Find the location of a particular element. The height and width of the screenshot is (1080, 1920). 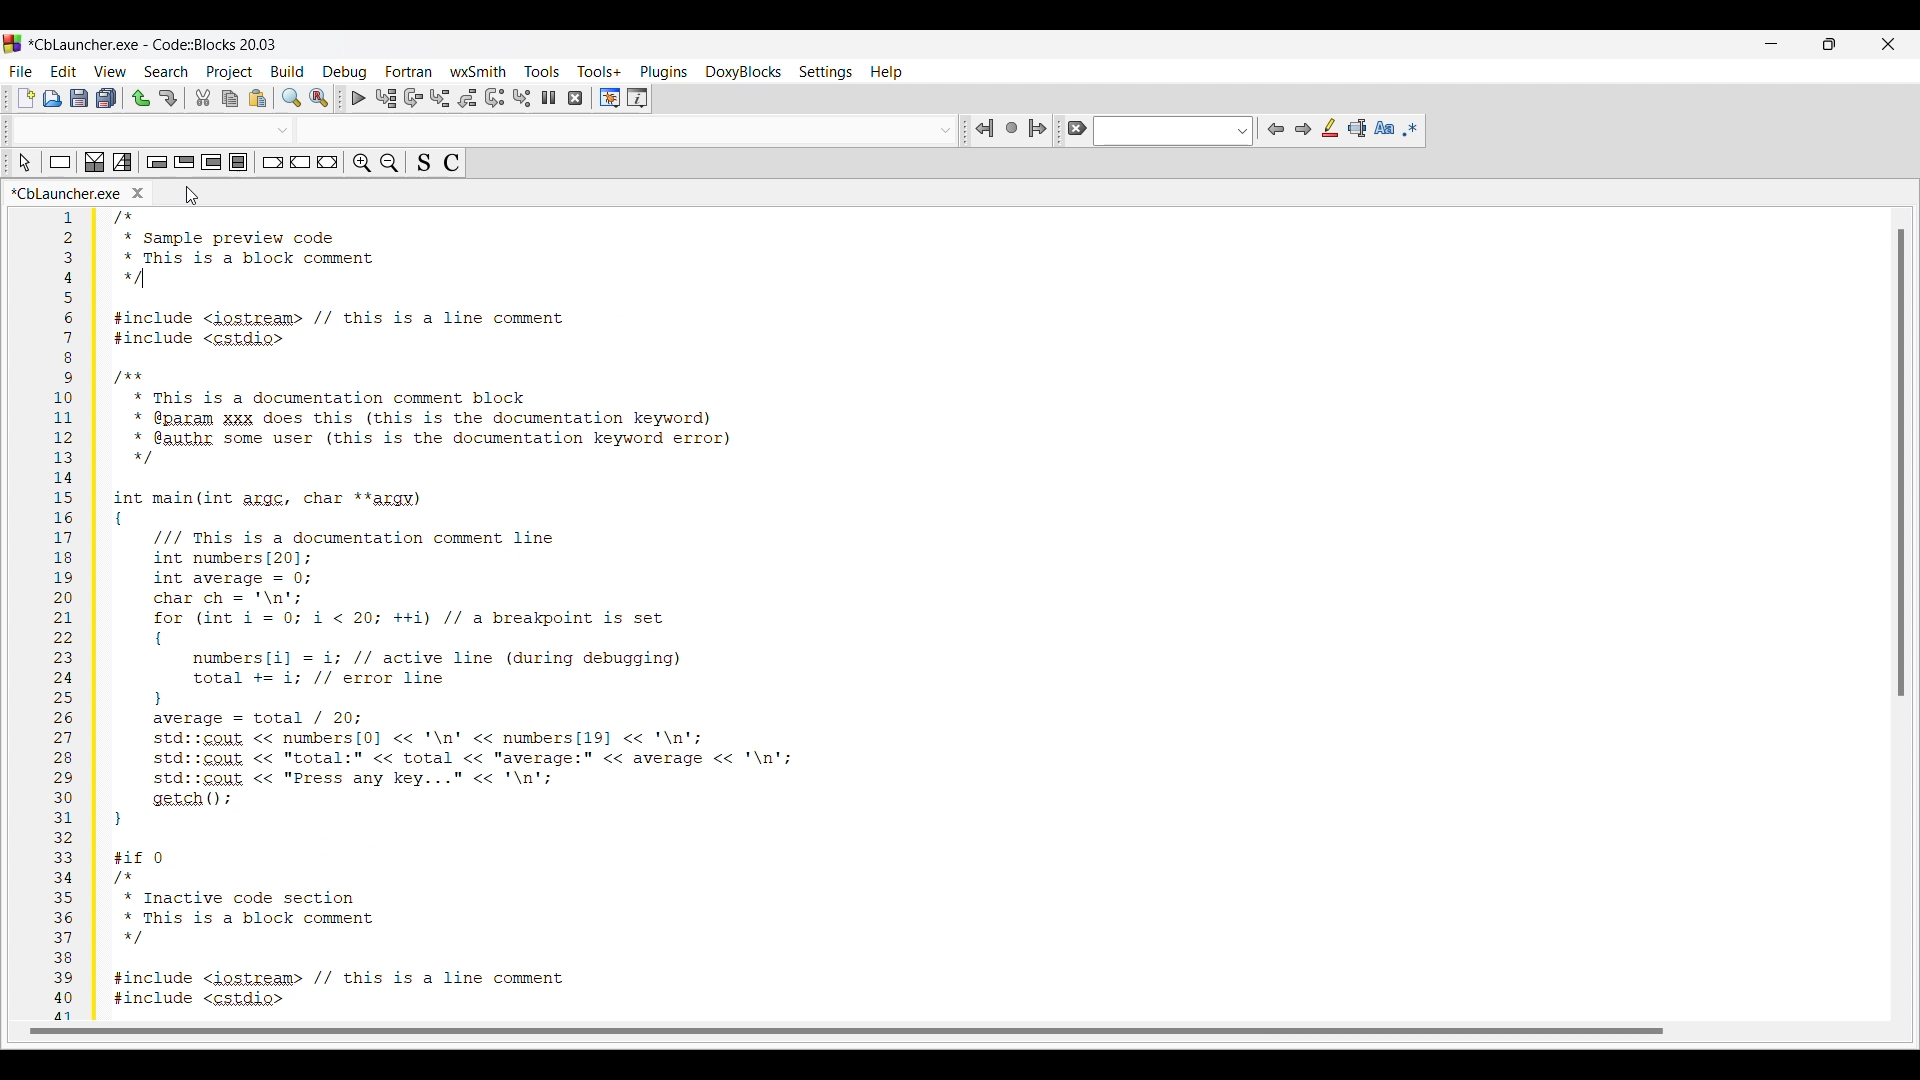

Exit-condition loop is located at coordinates (184, 162).